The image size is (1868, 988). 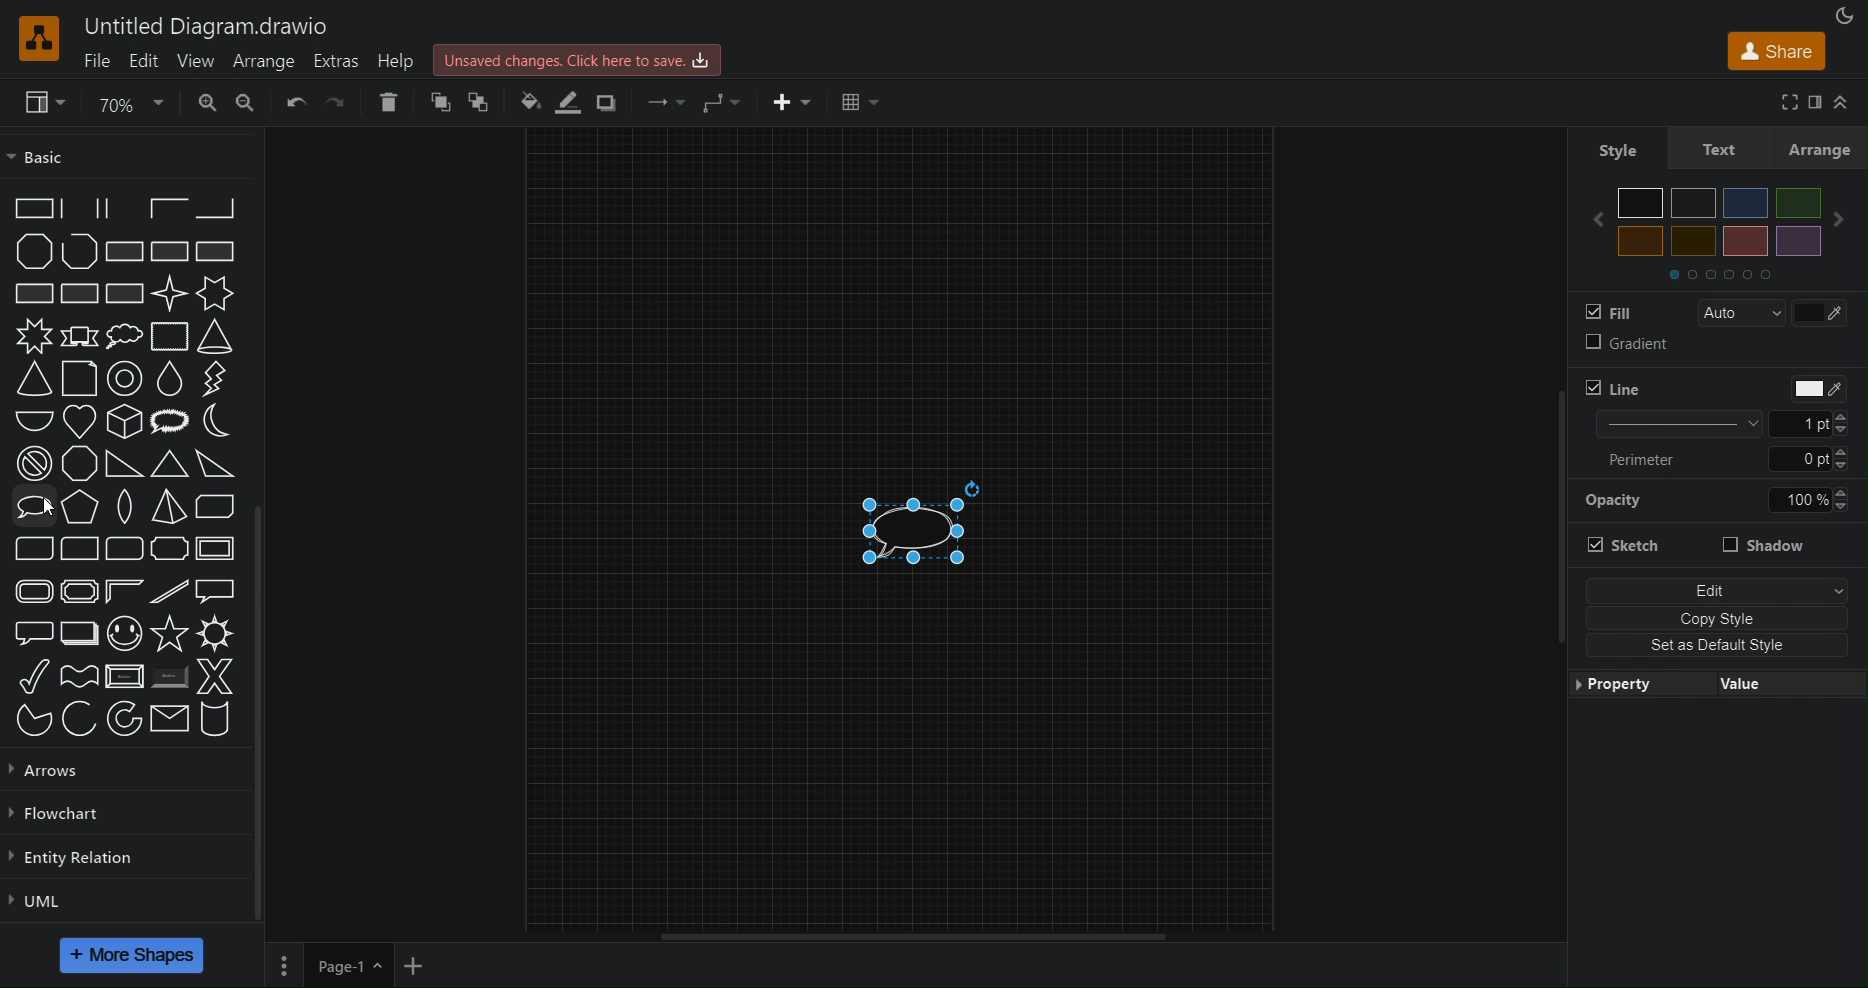 I want to click on Rectangle with Reverse Diagonal Fill, so click(x=170, y=251).